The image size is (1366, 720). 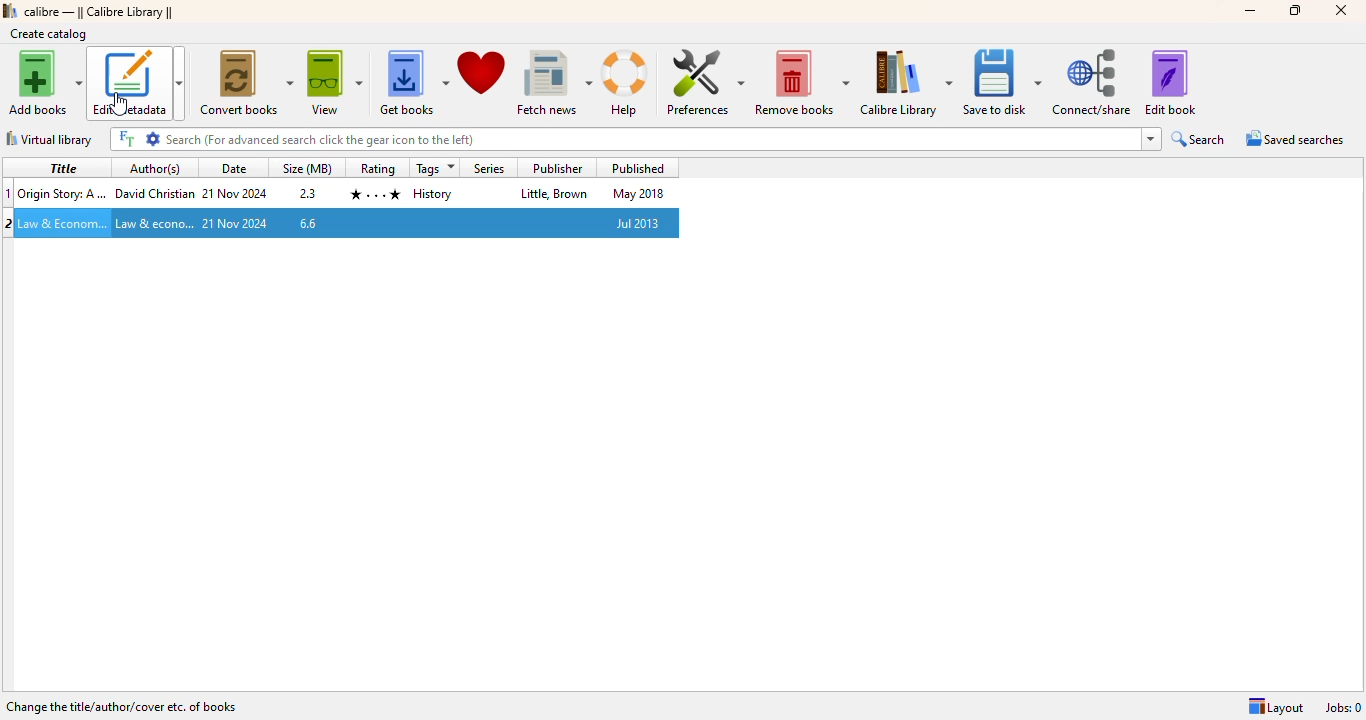 What do you see at coordinates (554, 195) in the screenshot?
I see `publisher` at bounding box center [554, 195].